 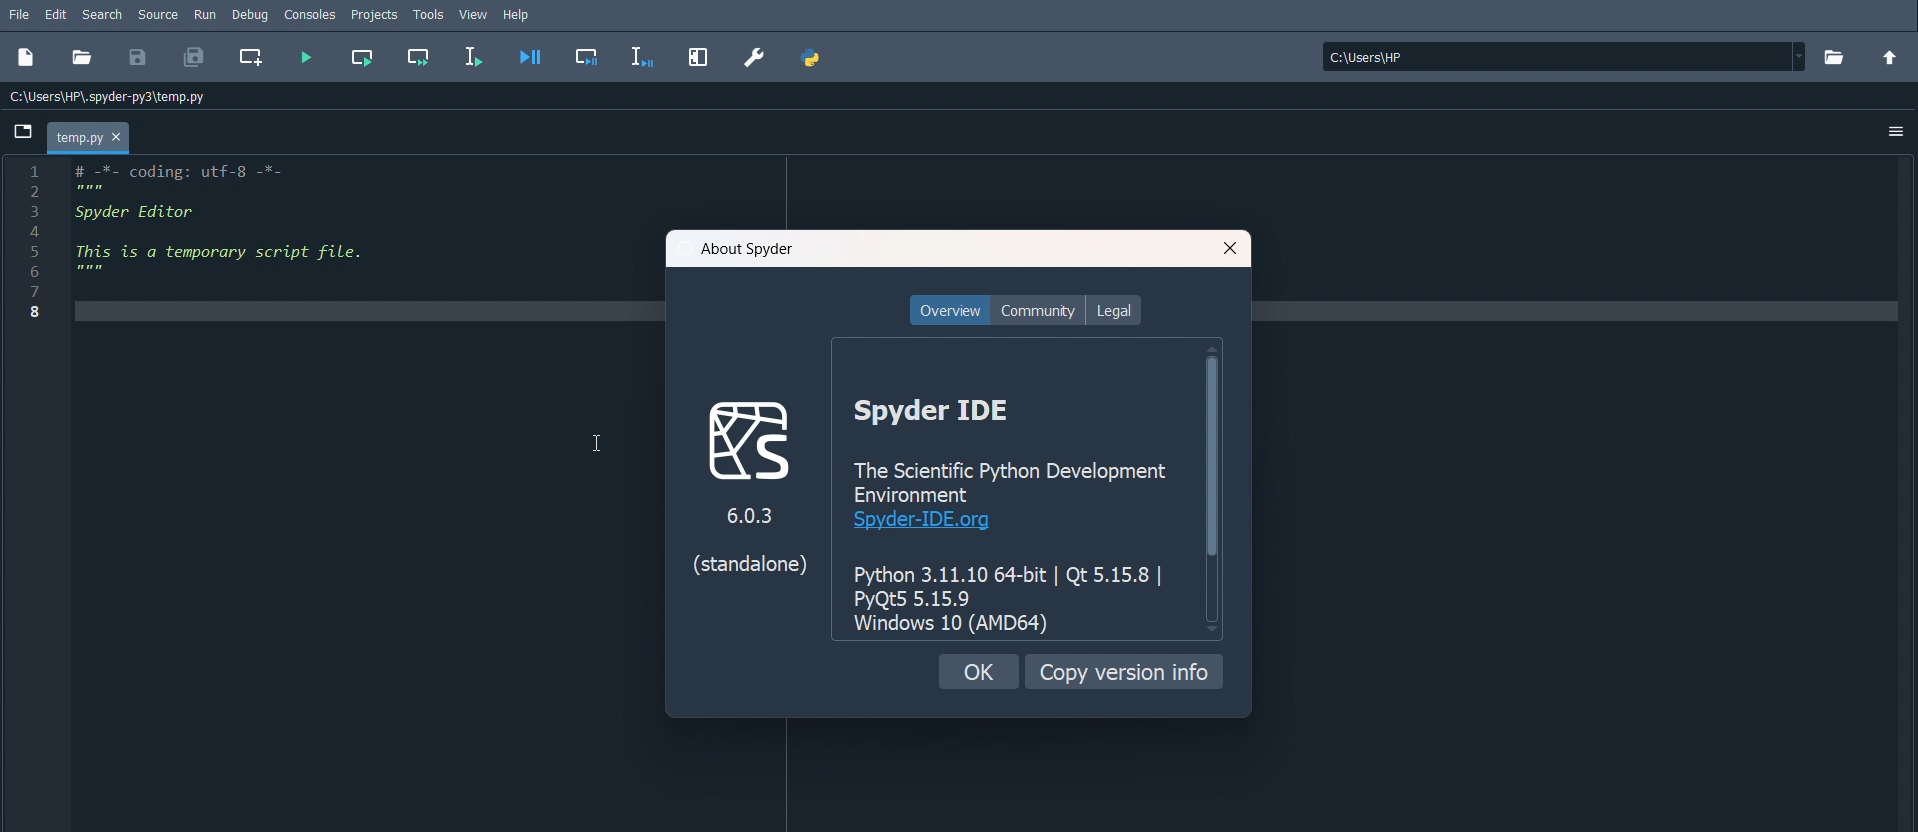 I want to click on Browse tabs, so click(x=22, y=132).